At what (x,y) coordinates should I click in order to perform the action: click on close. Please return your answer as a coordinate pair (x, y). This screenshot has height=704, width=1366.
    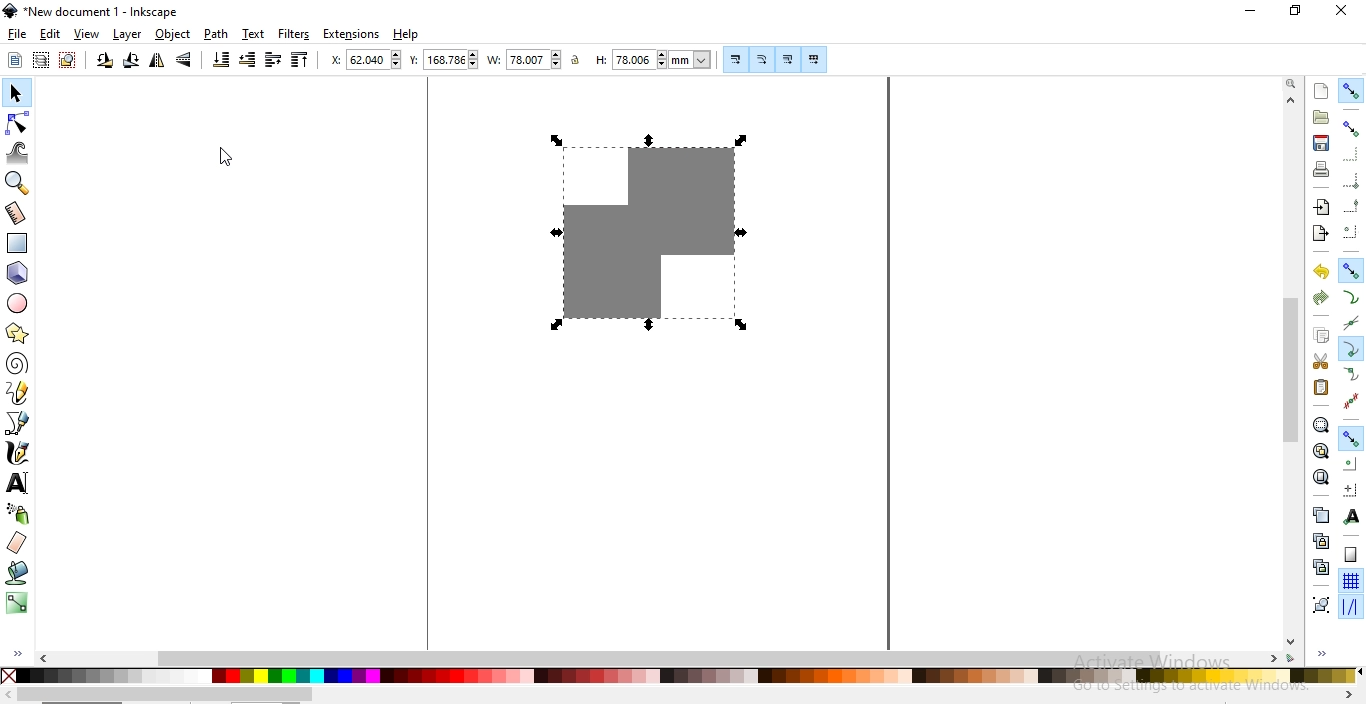
    Looking at the image, I should click on (1342, 10).